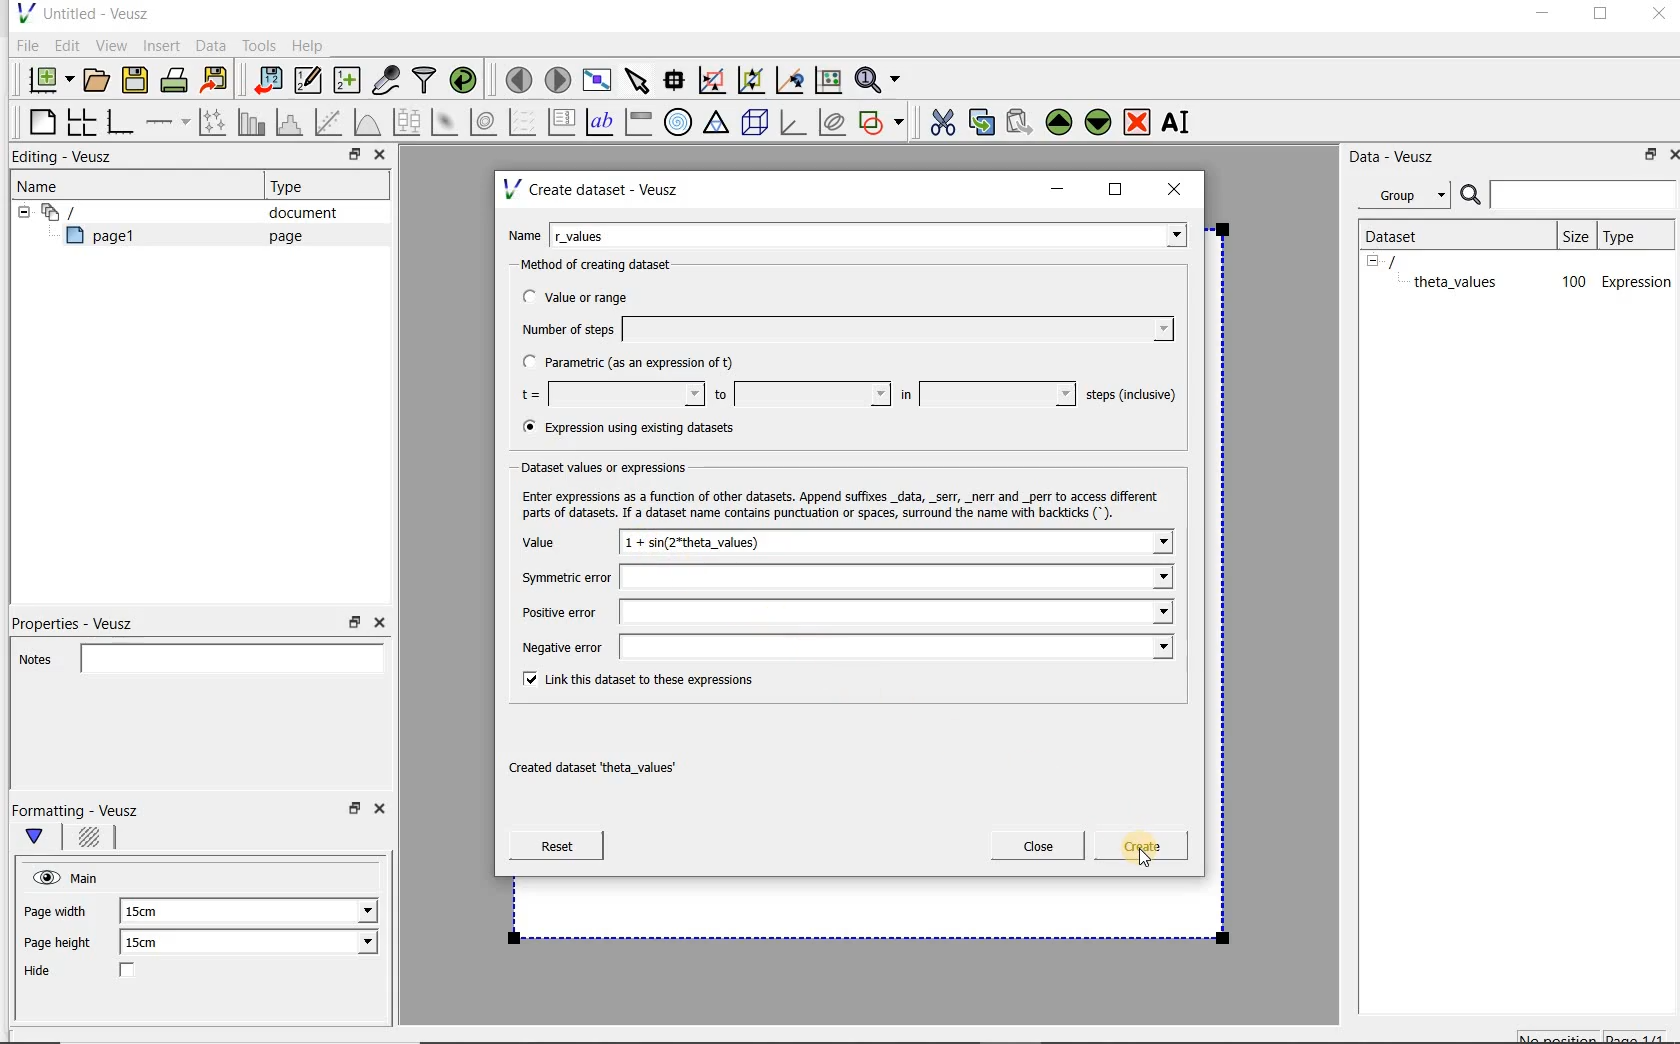 The image size is (1680, 1044). What do you see at coordinates (560, 545) in the screenshot?
I see `Value` at bounding box center [560, 545].